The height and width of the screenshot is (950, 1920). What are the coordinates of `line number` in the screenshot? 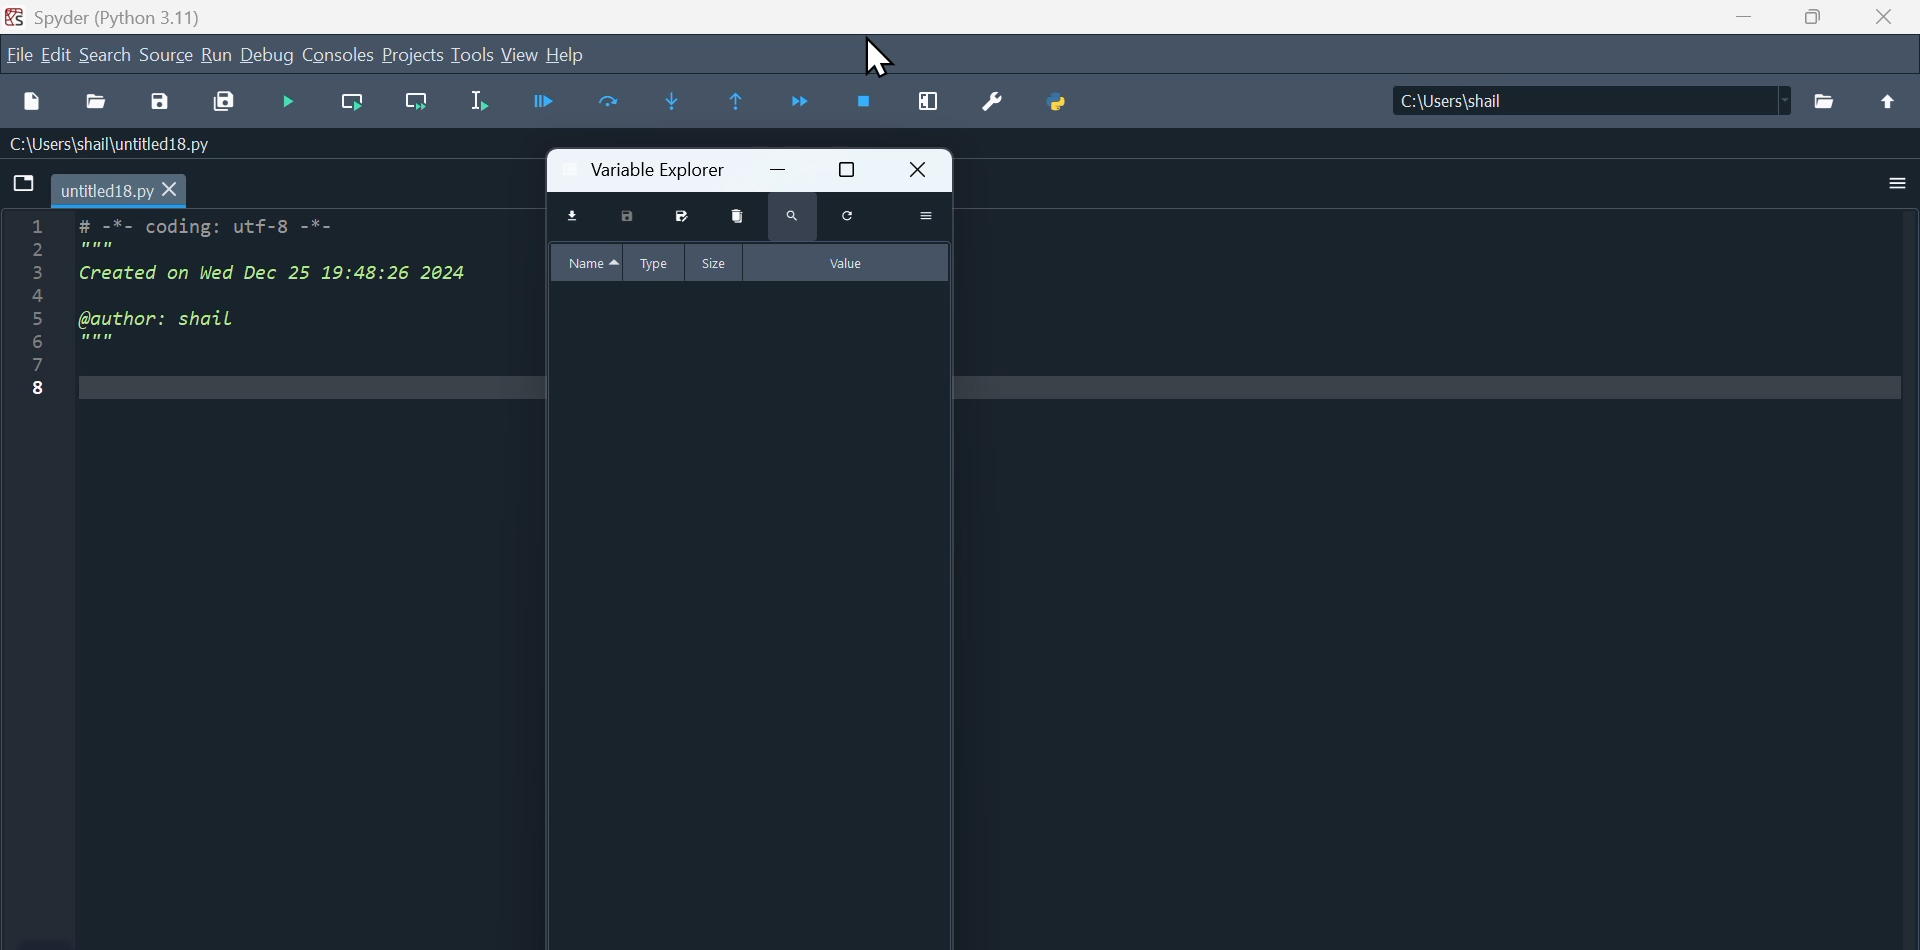 It's located at (40, 313).